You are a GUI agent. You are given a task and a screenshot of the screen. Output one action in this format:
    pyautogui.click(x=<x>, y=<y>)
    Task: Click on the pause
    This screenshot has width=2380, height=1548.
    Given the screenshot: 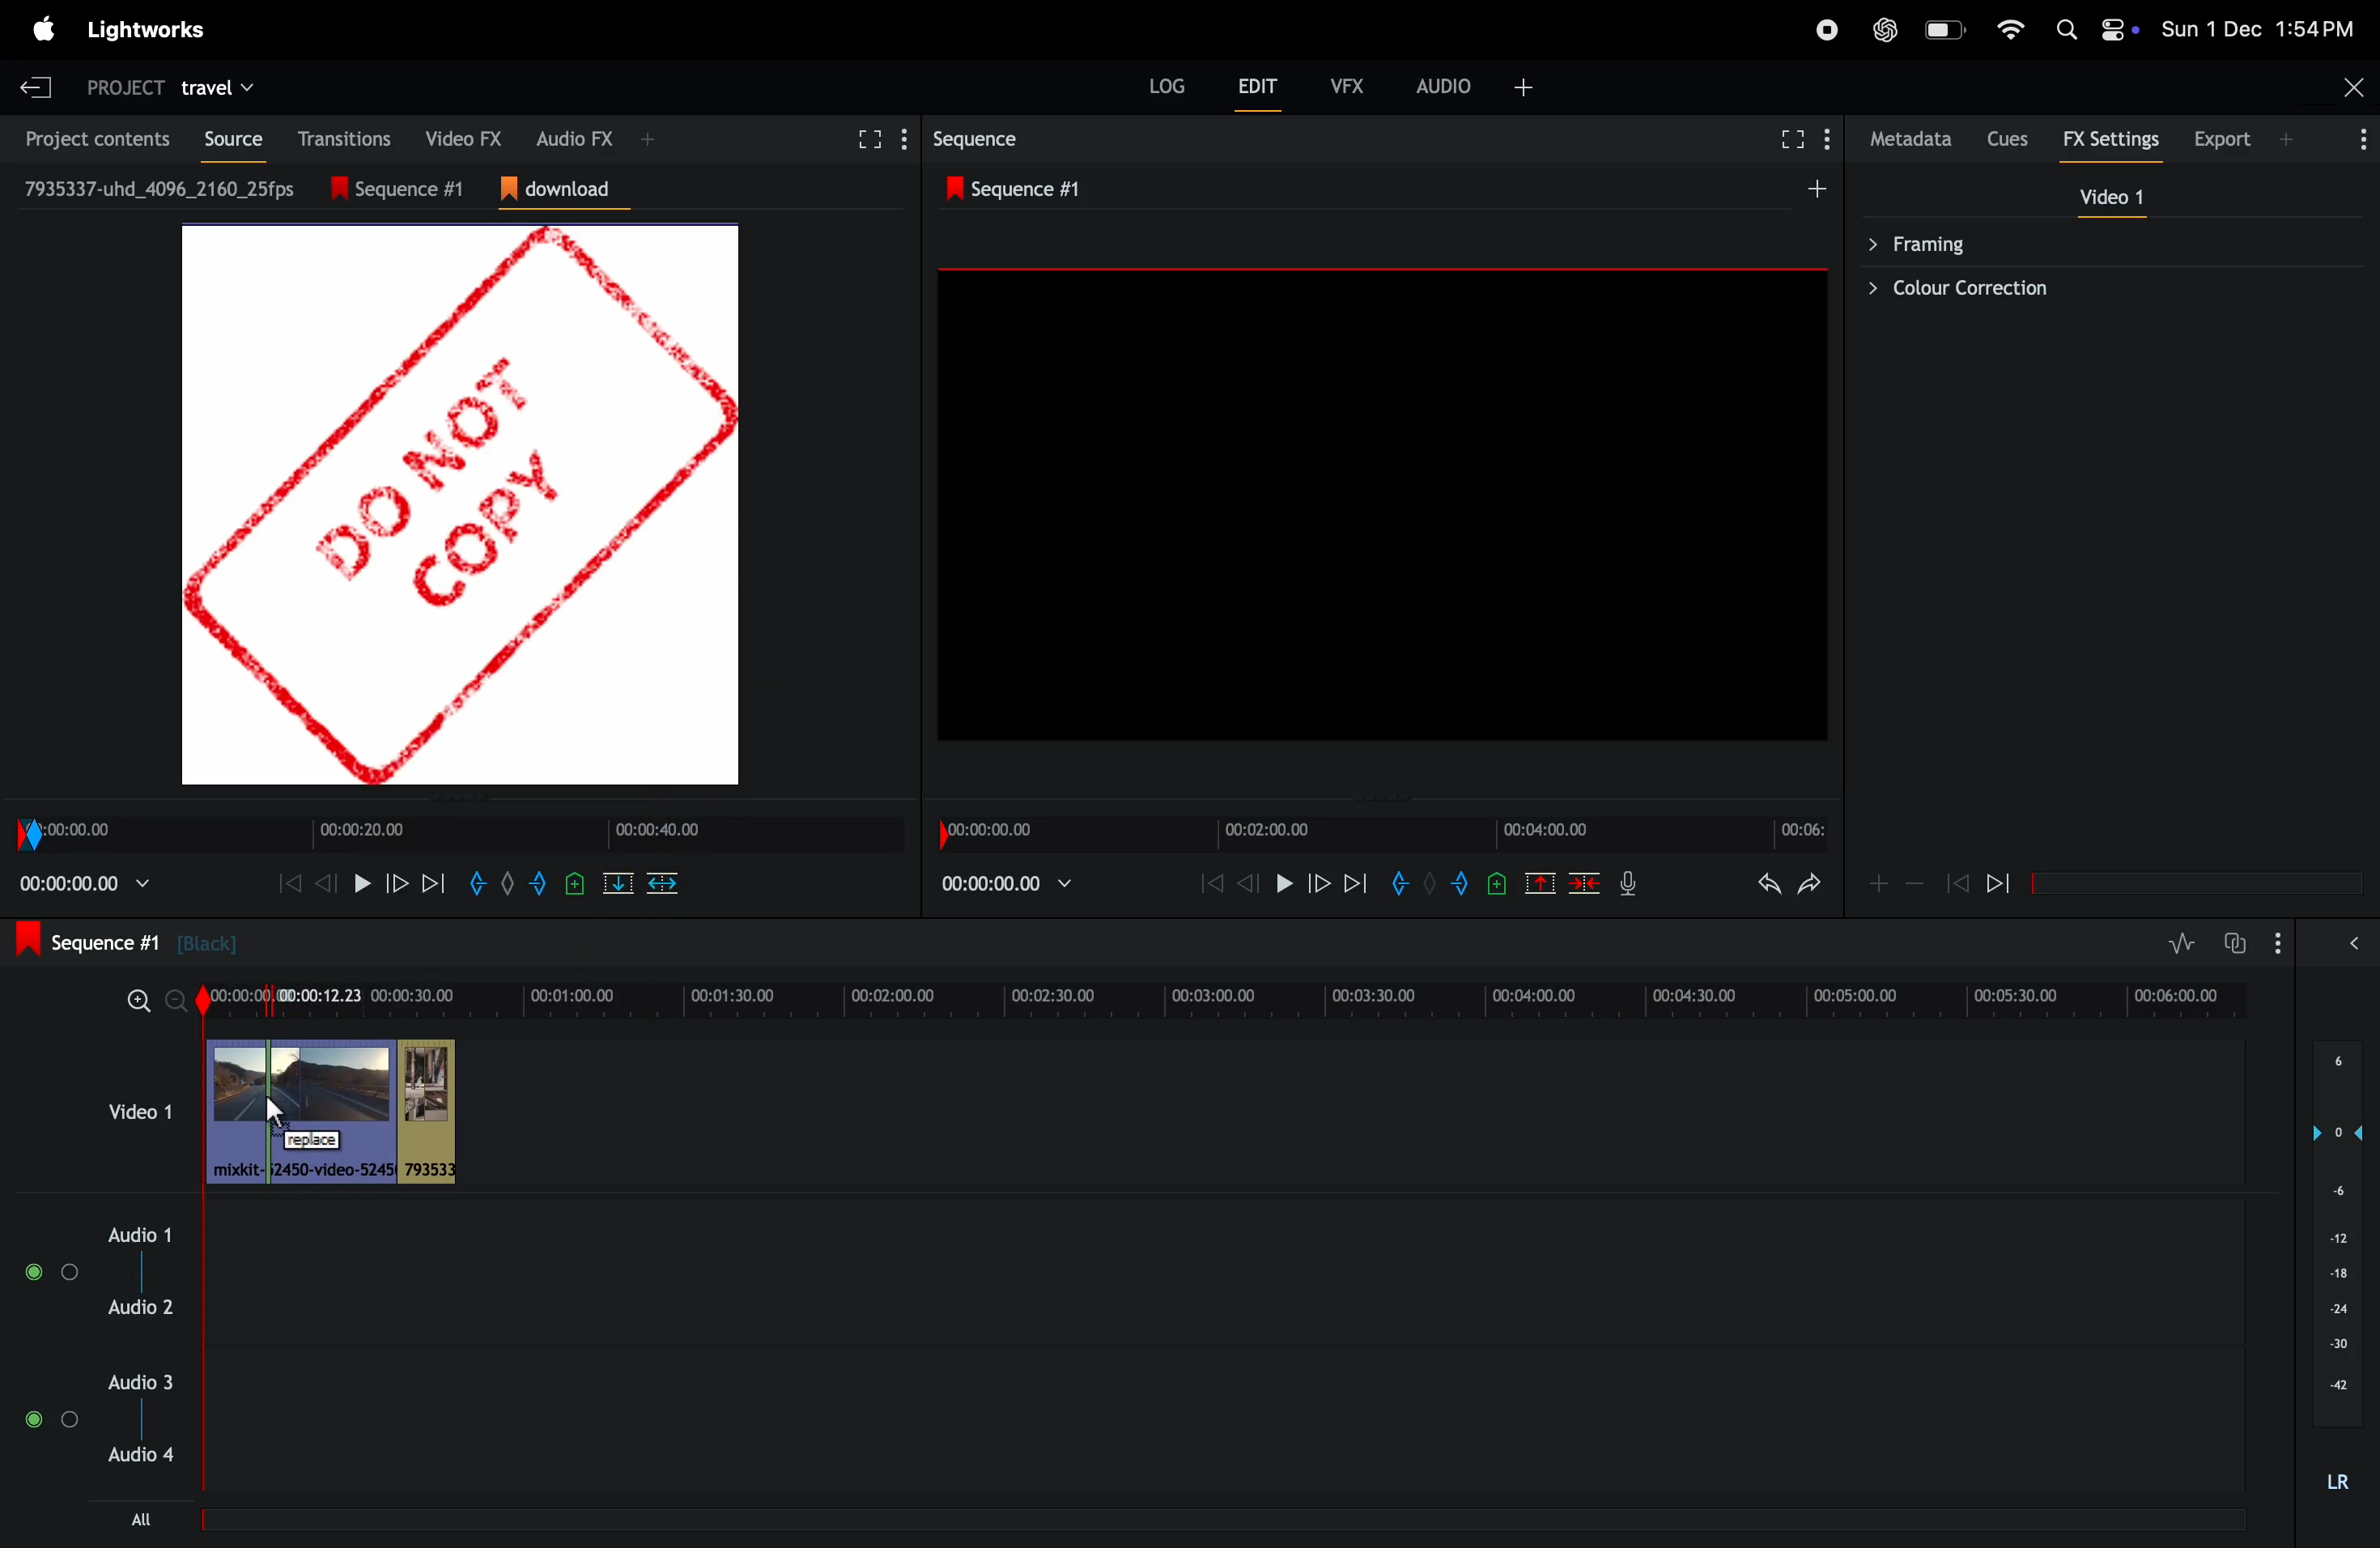 What is the action you would take?
    pyautogui.click(x=362, y=883)
    